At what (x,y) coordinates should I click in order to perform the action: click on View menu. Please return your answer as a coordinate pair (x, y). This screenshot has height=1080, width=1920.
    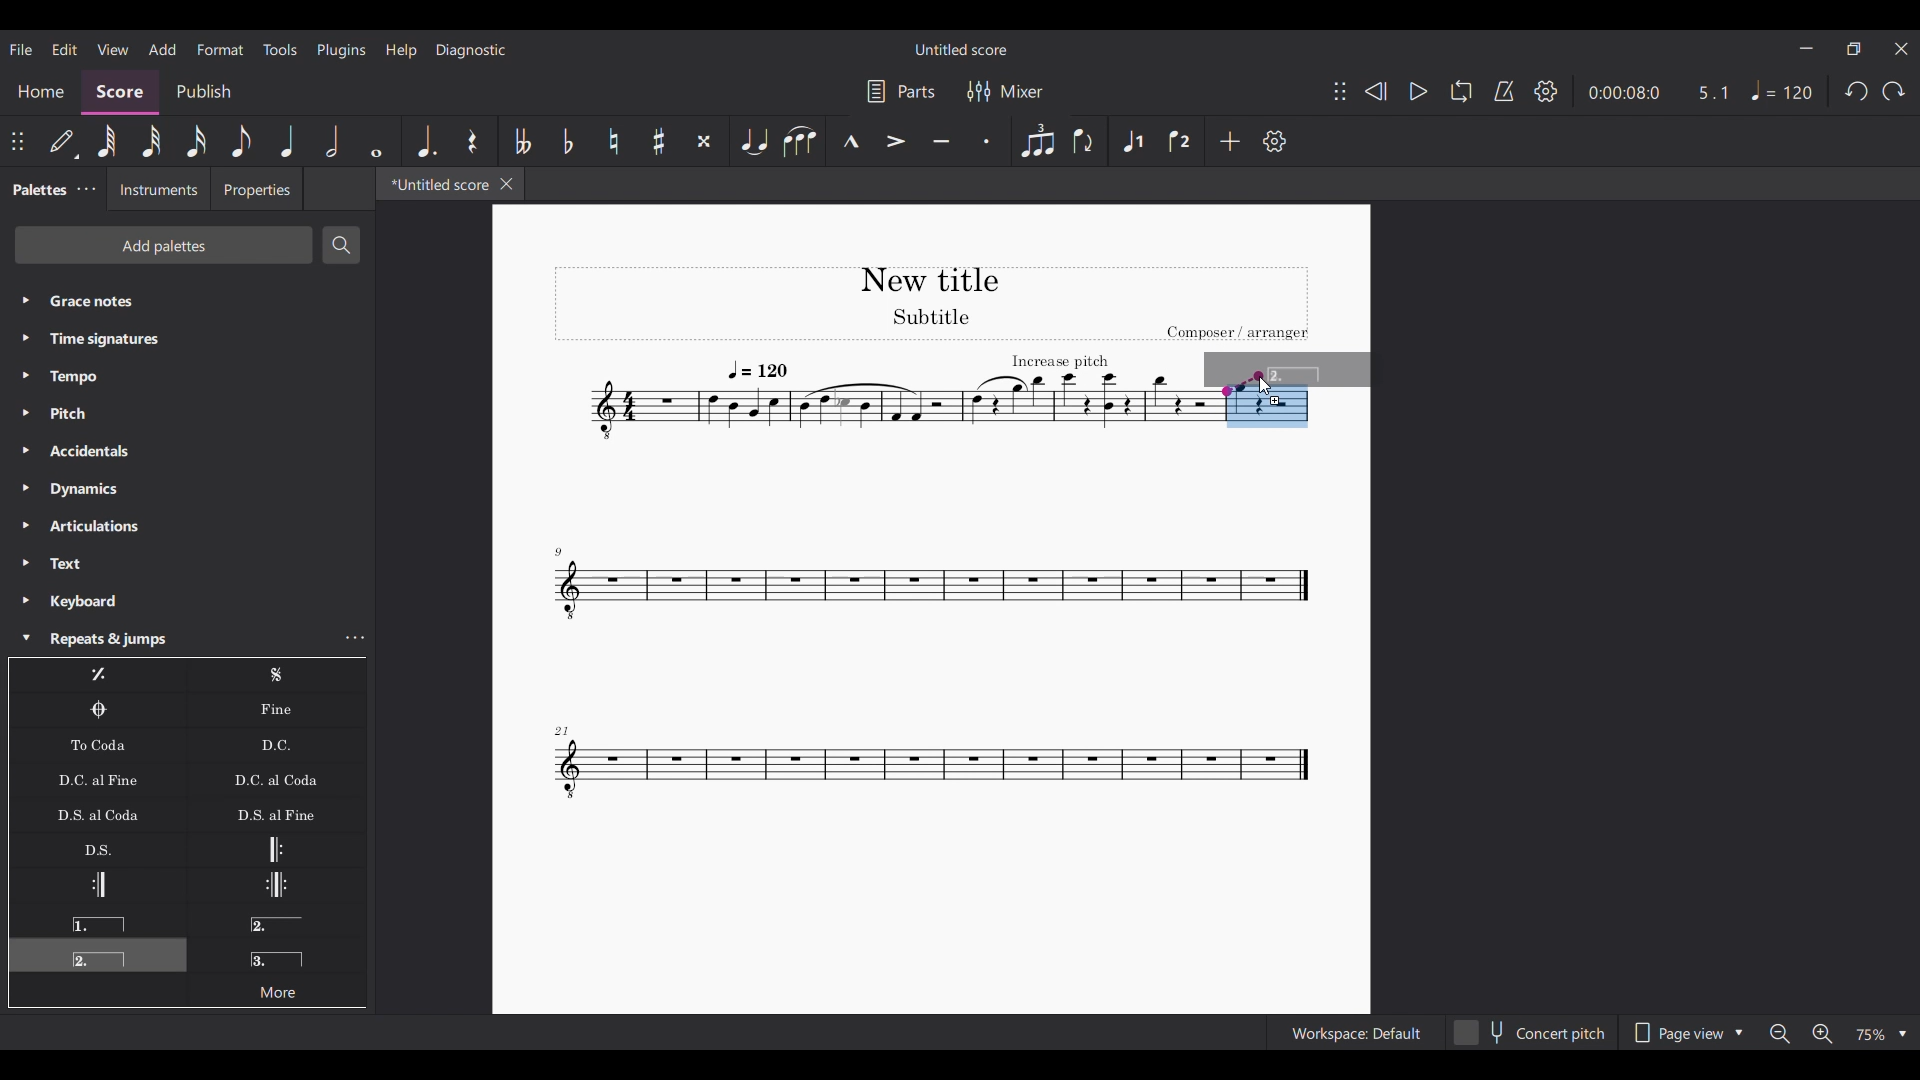
    Looking at the image, I should click on (113, 49).